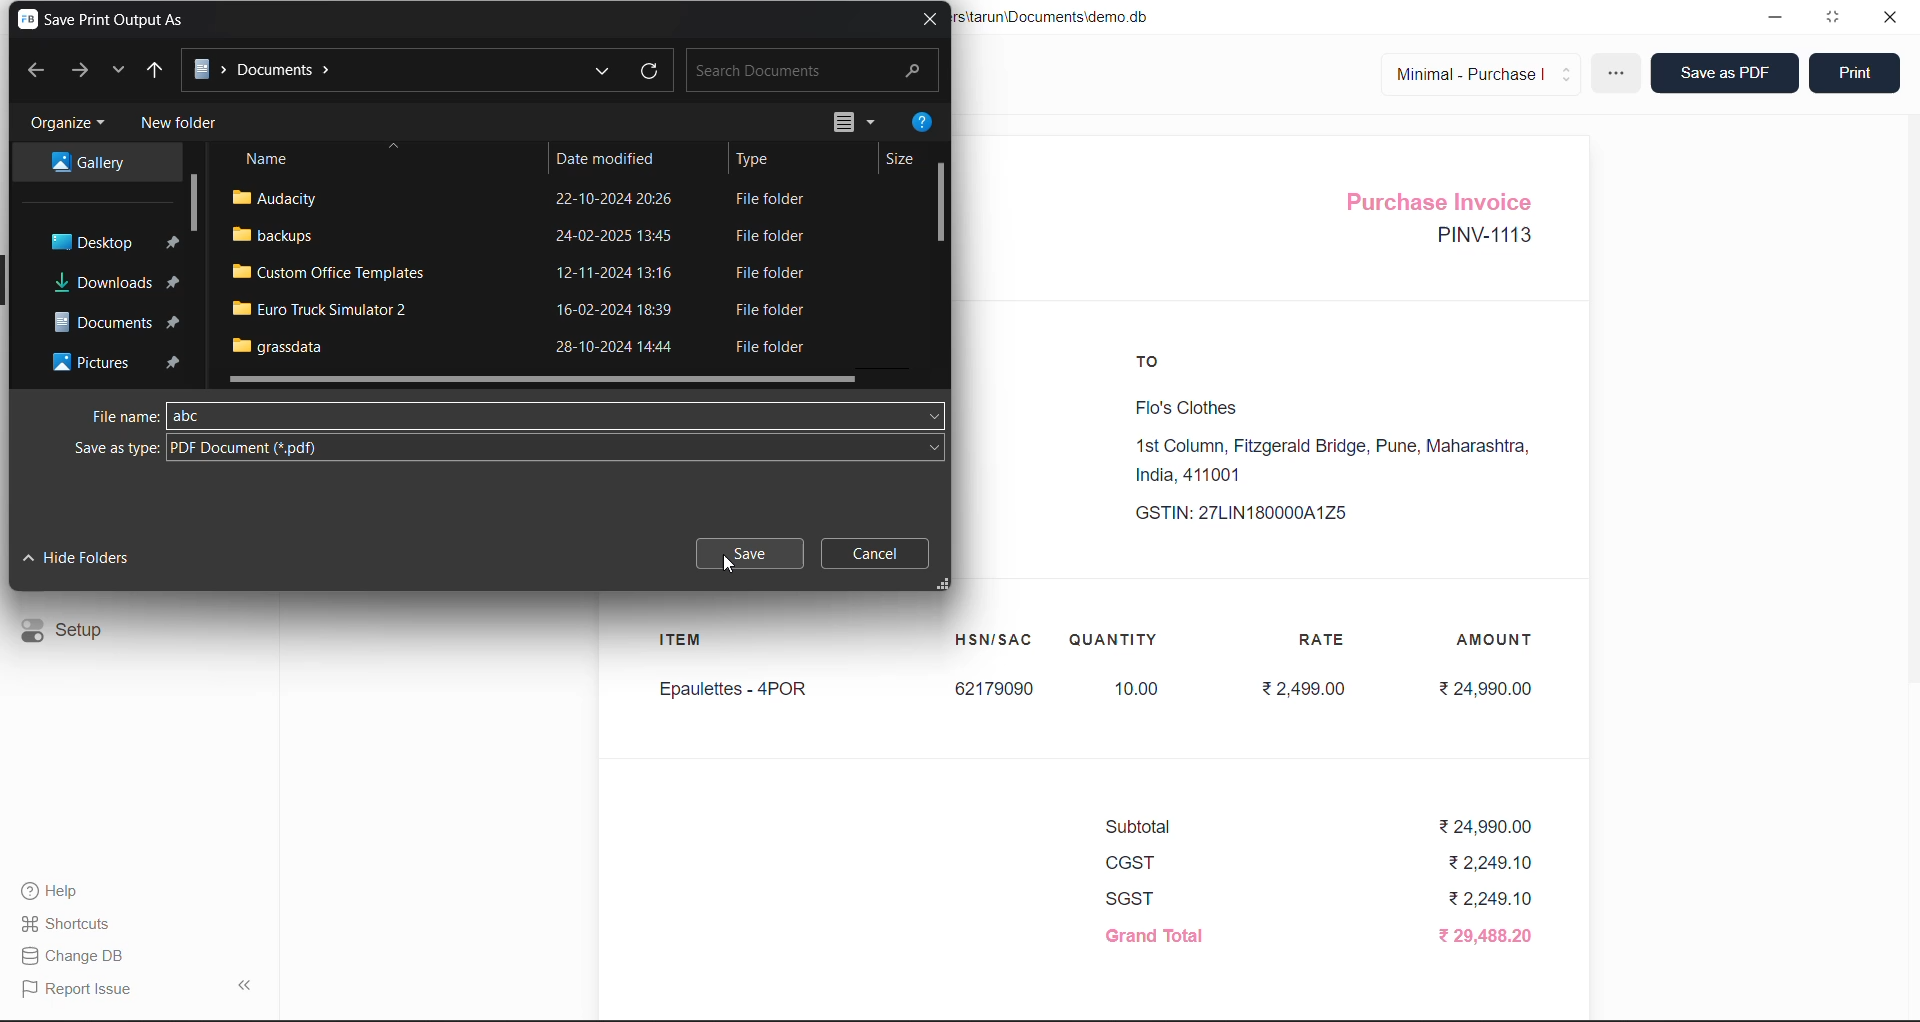 The image size is (1920, 1022). I want to click on File folder, so click(784, 309).